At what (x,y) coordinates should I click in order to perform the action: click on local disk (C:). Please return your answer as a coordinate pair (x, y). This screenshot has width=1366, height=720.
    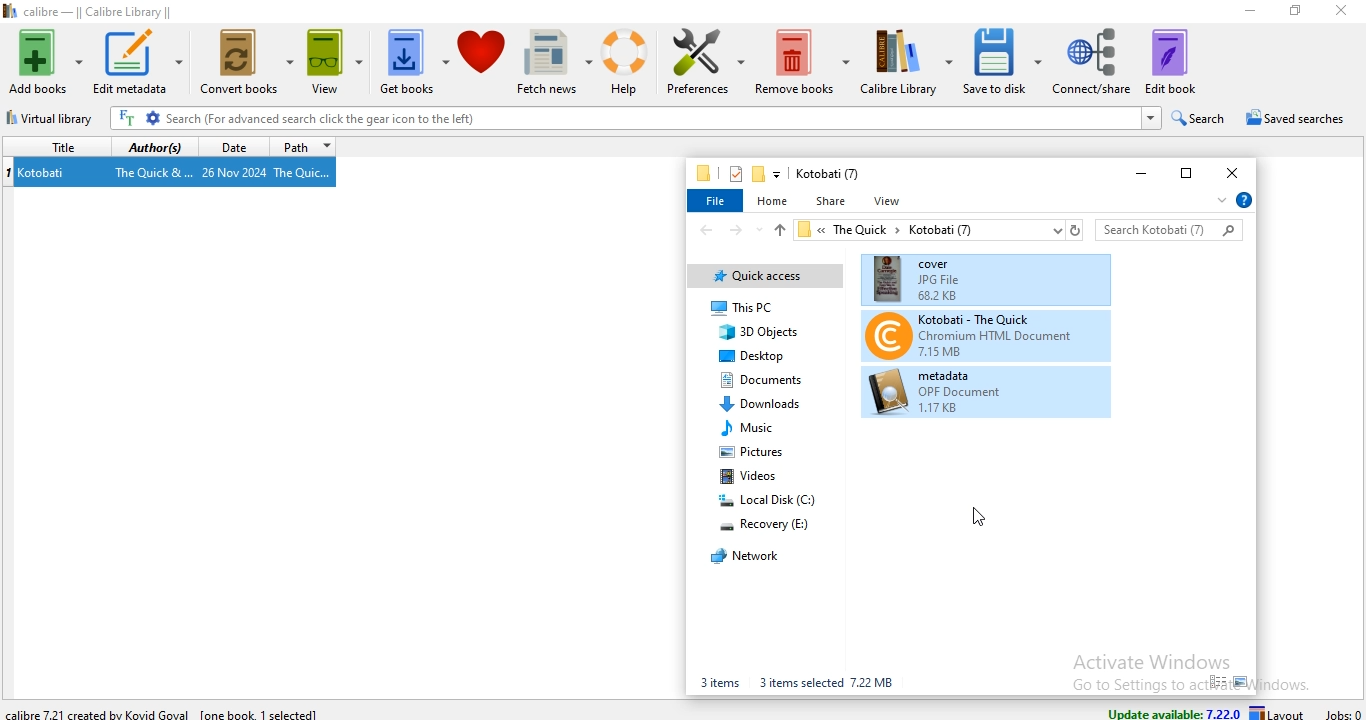
    Looking at the image, I should click on (767, 499).